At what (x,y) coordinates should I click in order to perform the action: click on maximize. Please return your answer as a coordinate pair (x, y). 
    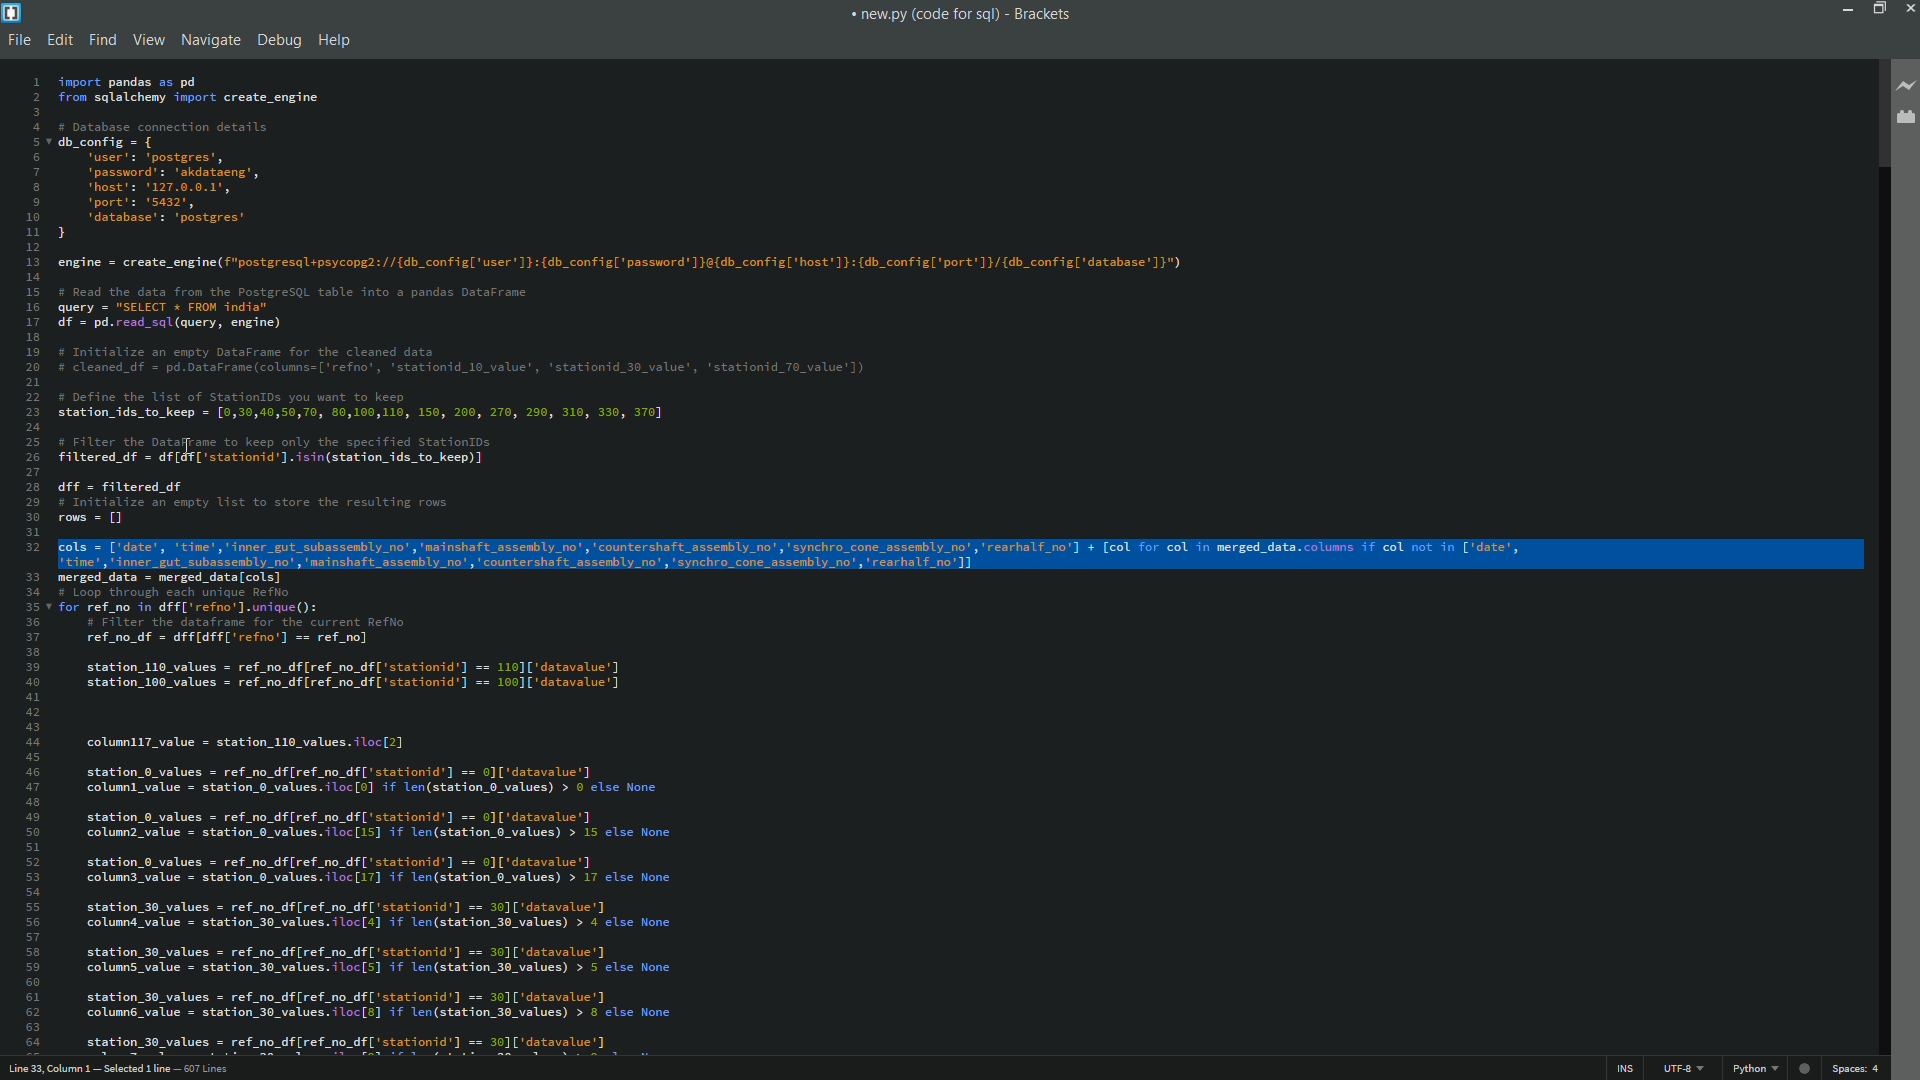
    Looking at the image, I should click on (1875, 8).